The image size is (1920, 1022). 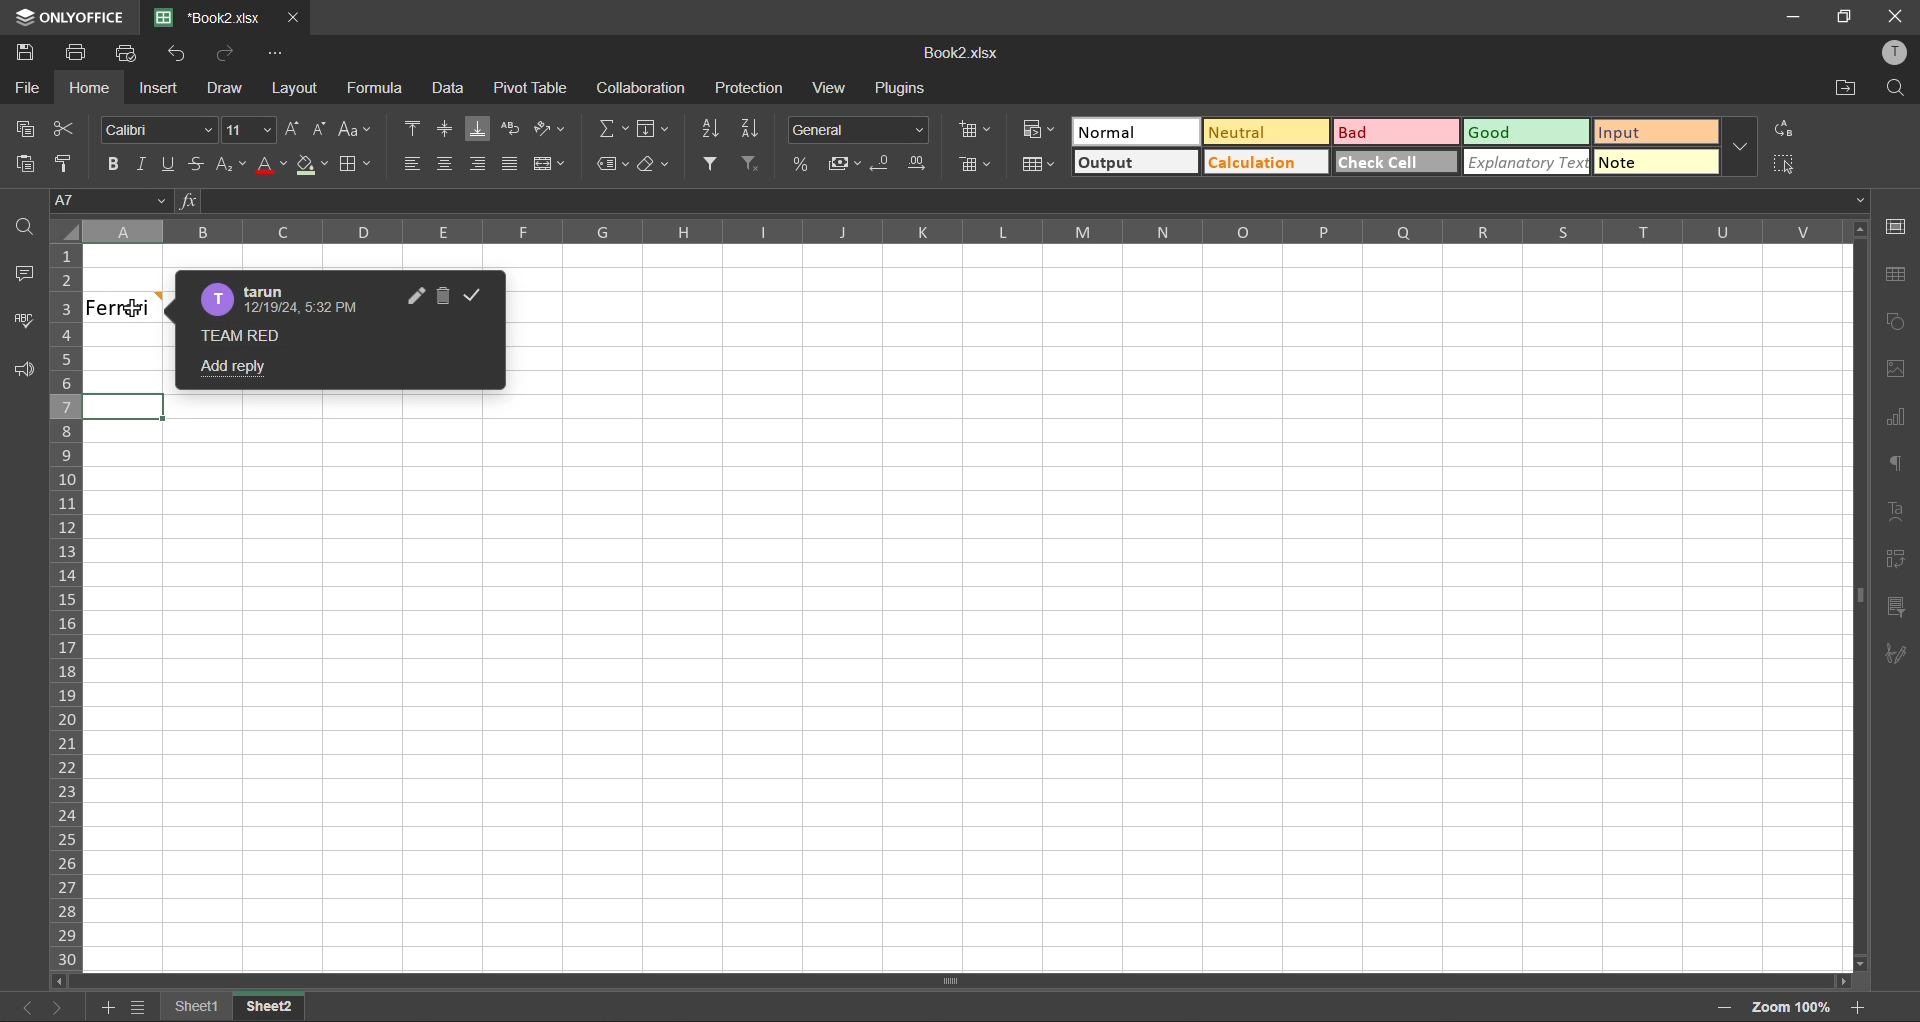 I want to click on OnlyOffice, so click(x=67, y=16).